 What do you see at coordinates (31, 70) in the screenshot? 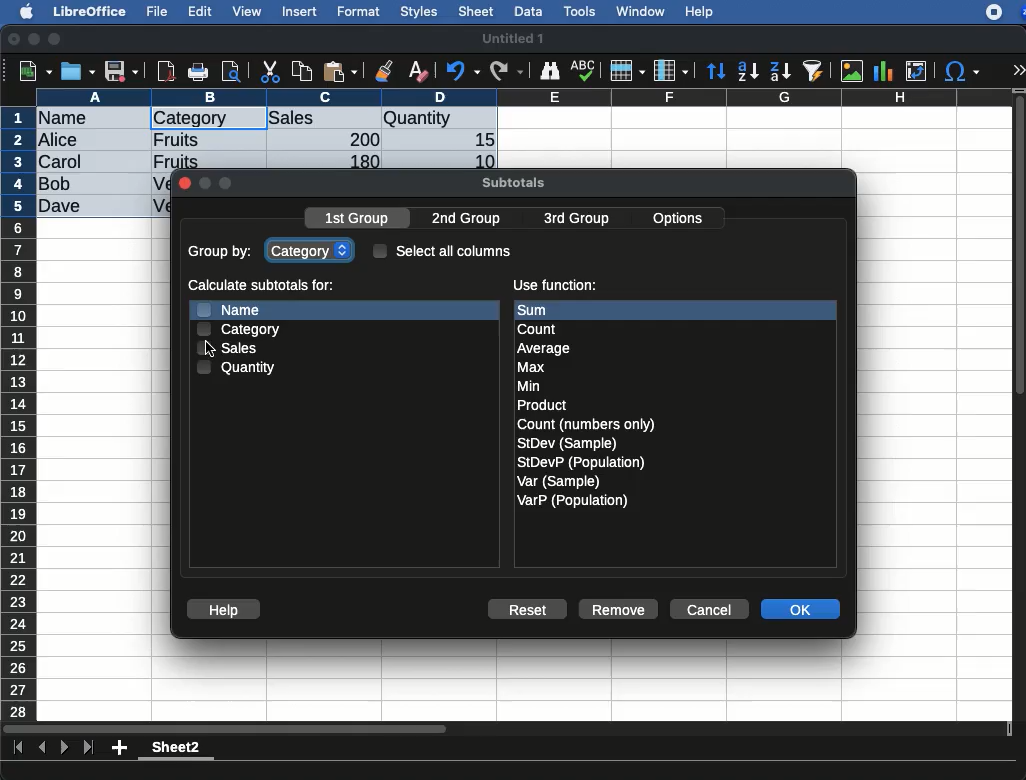
I see `new` at bounding box center [31, 70].